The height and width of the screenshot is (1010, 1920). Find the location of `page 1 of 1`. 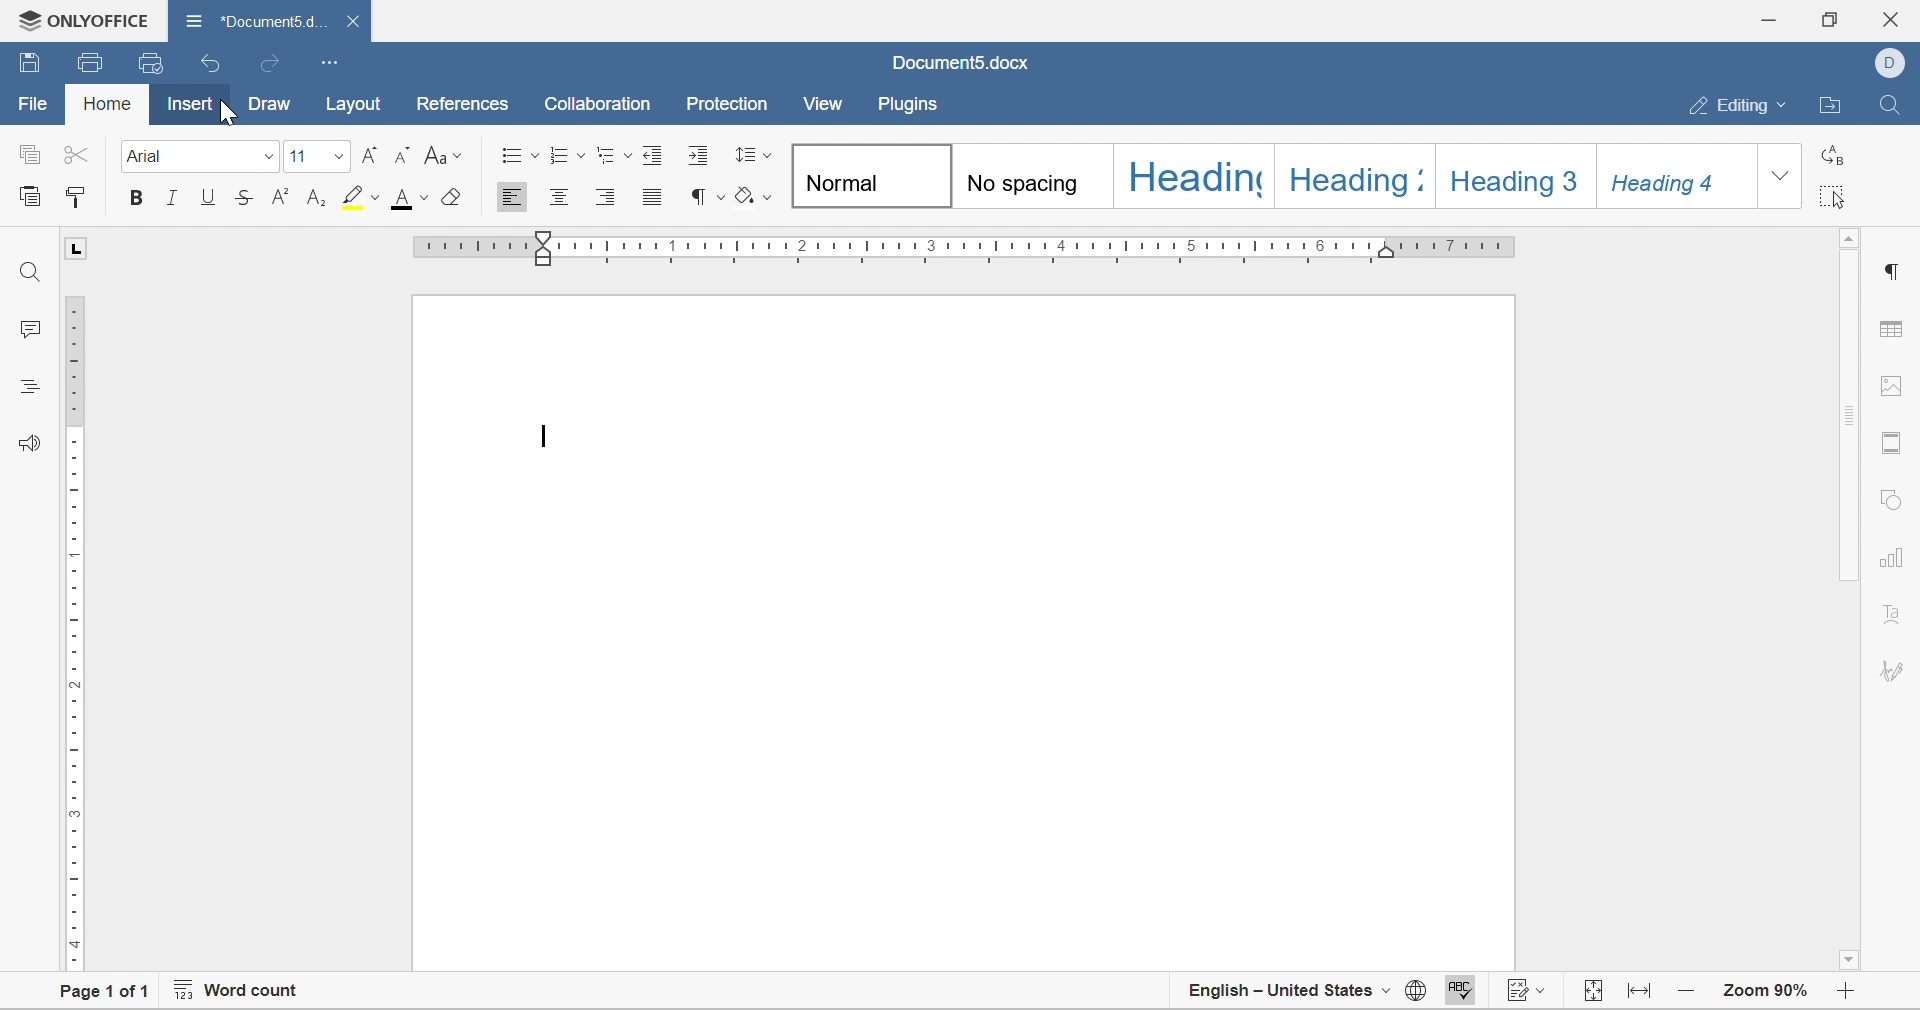

page 1 of 1 is located at coordinates (99, 993).